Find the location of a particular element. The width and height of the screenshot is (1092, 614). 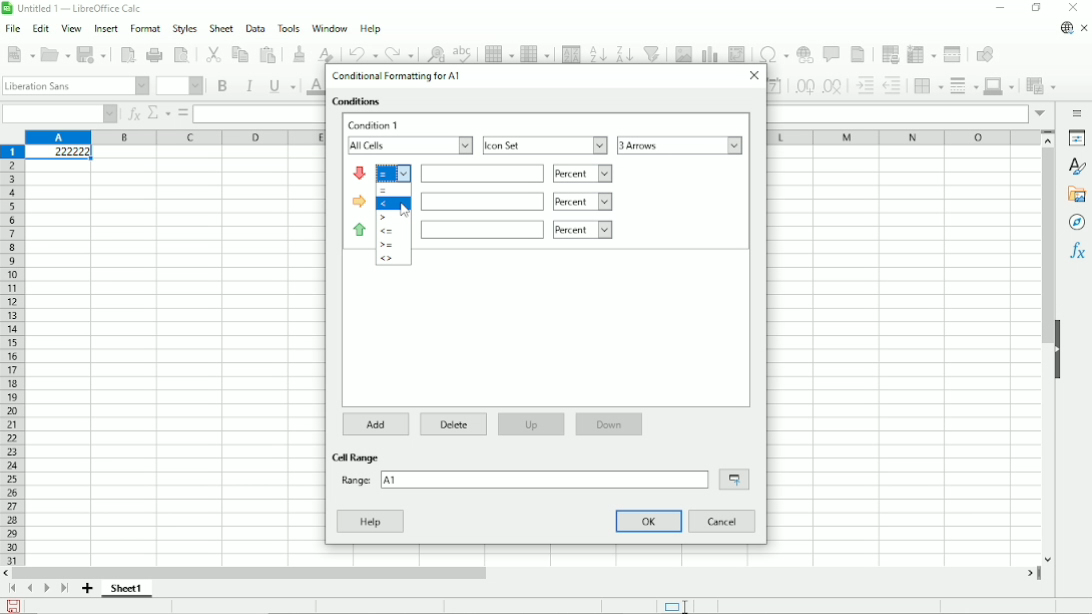

icon condition is located at coordinates (360, 173).